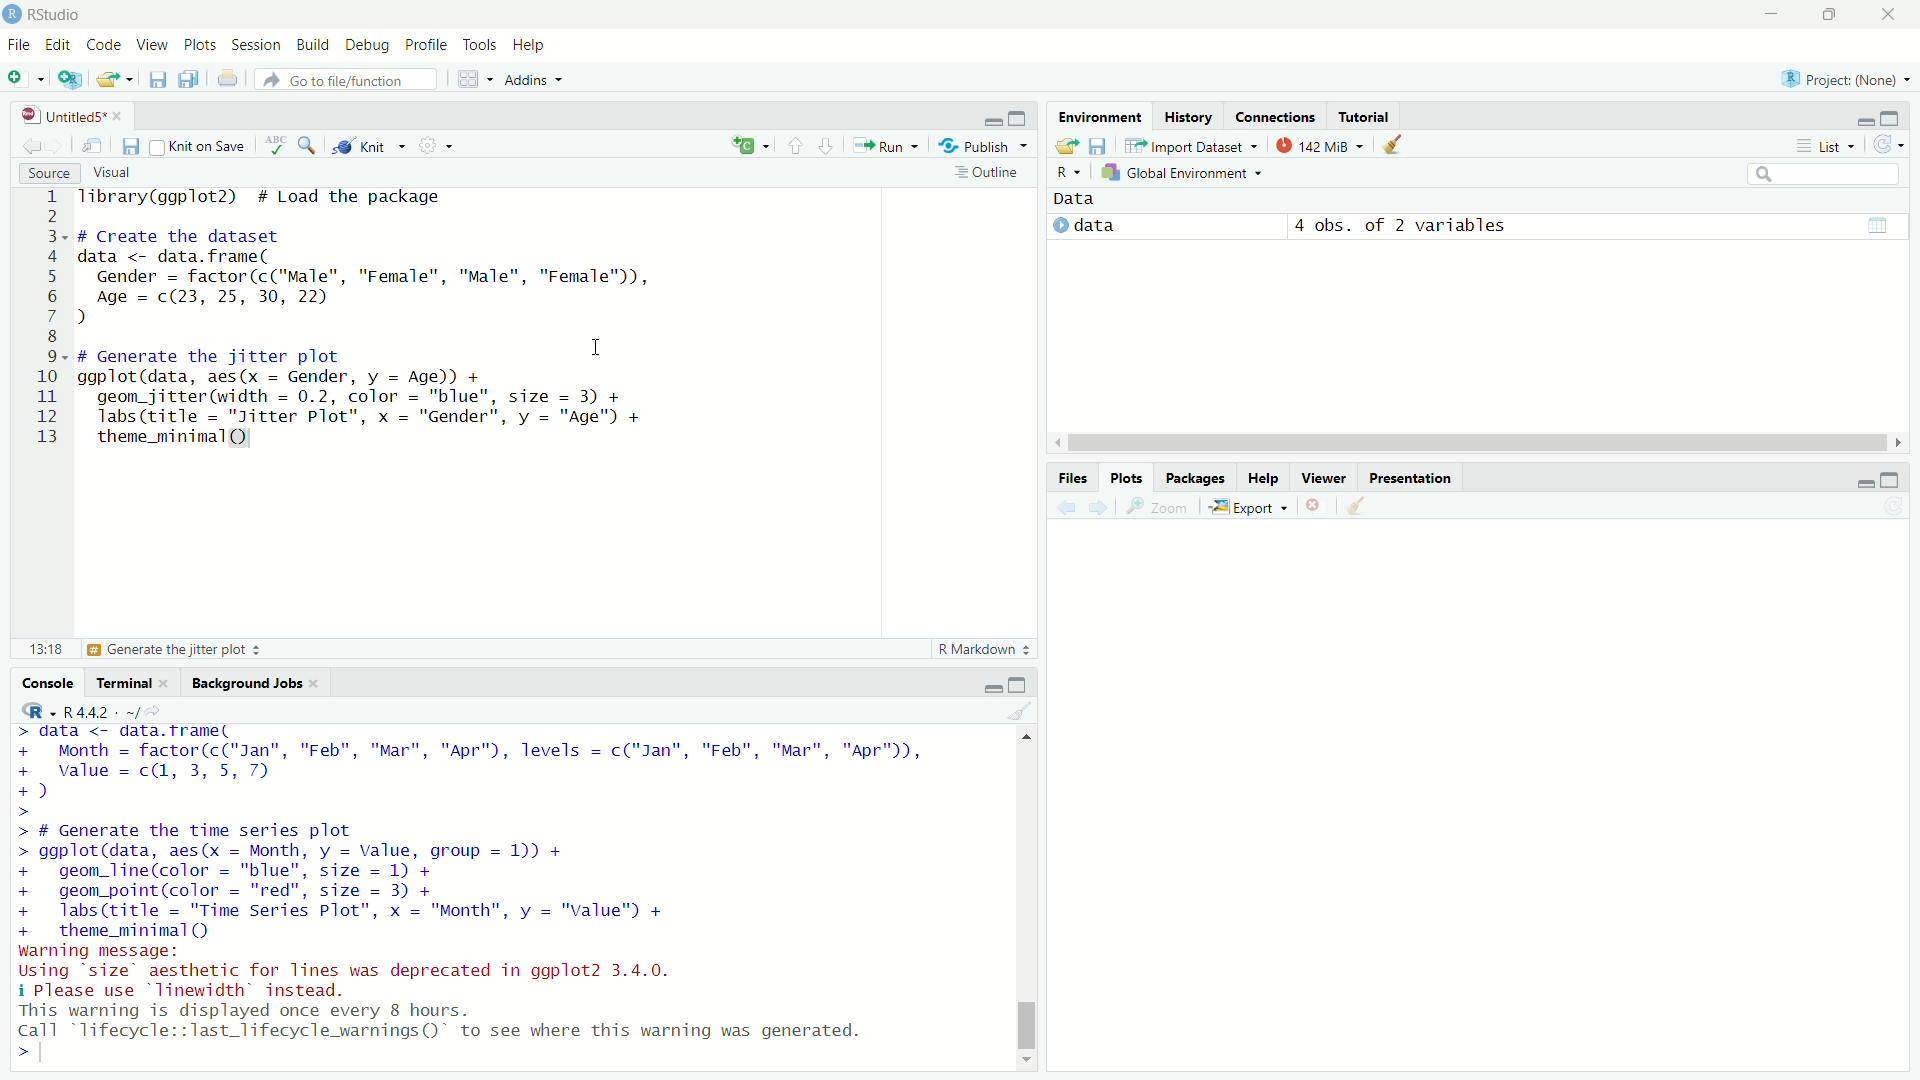 This screenshot has height=1080, width=1920. I want to click on plots, so click(201, 42).